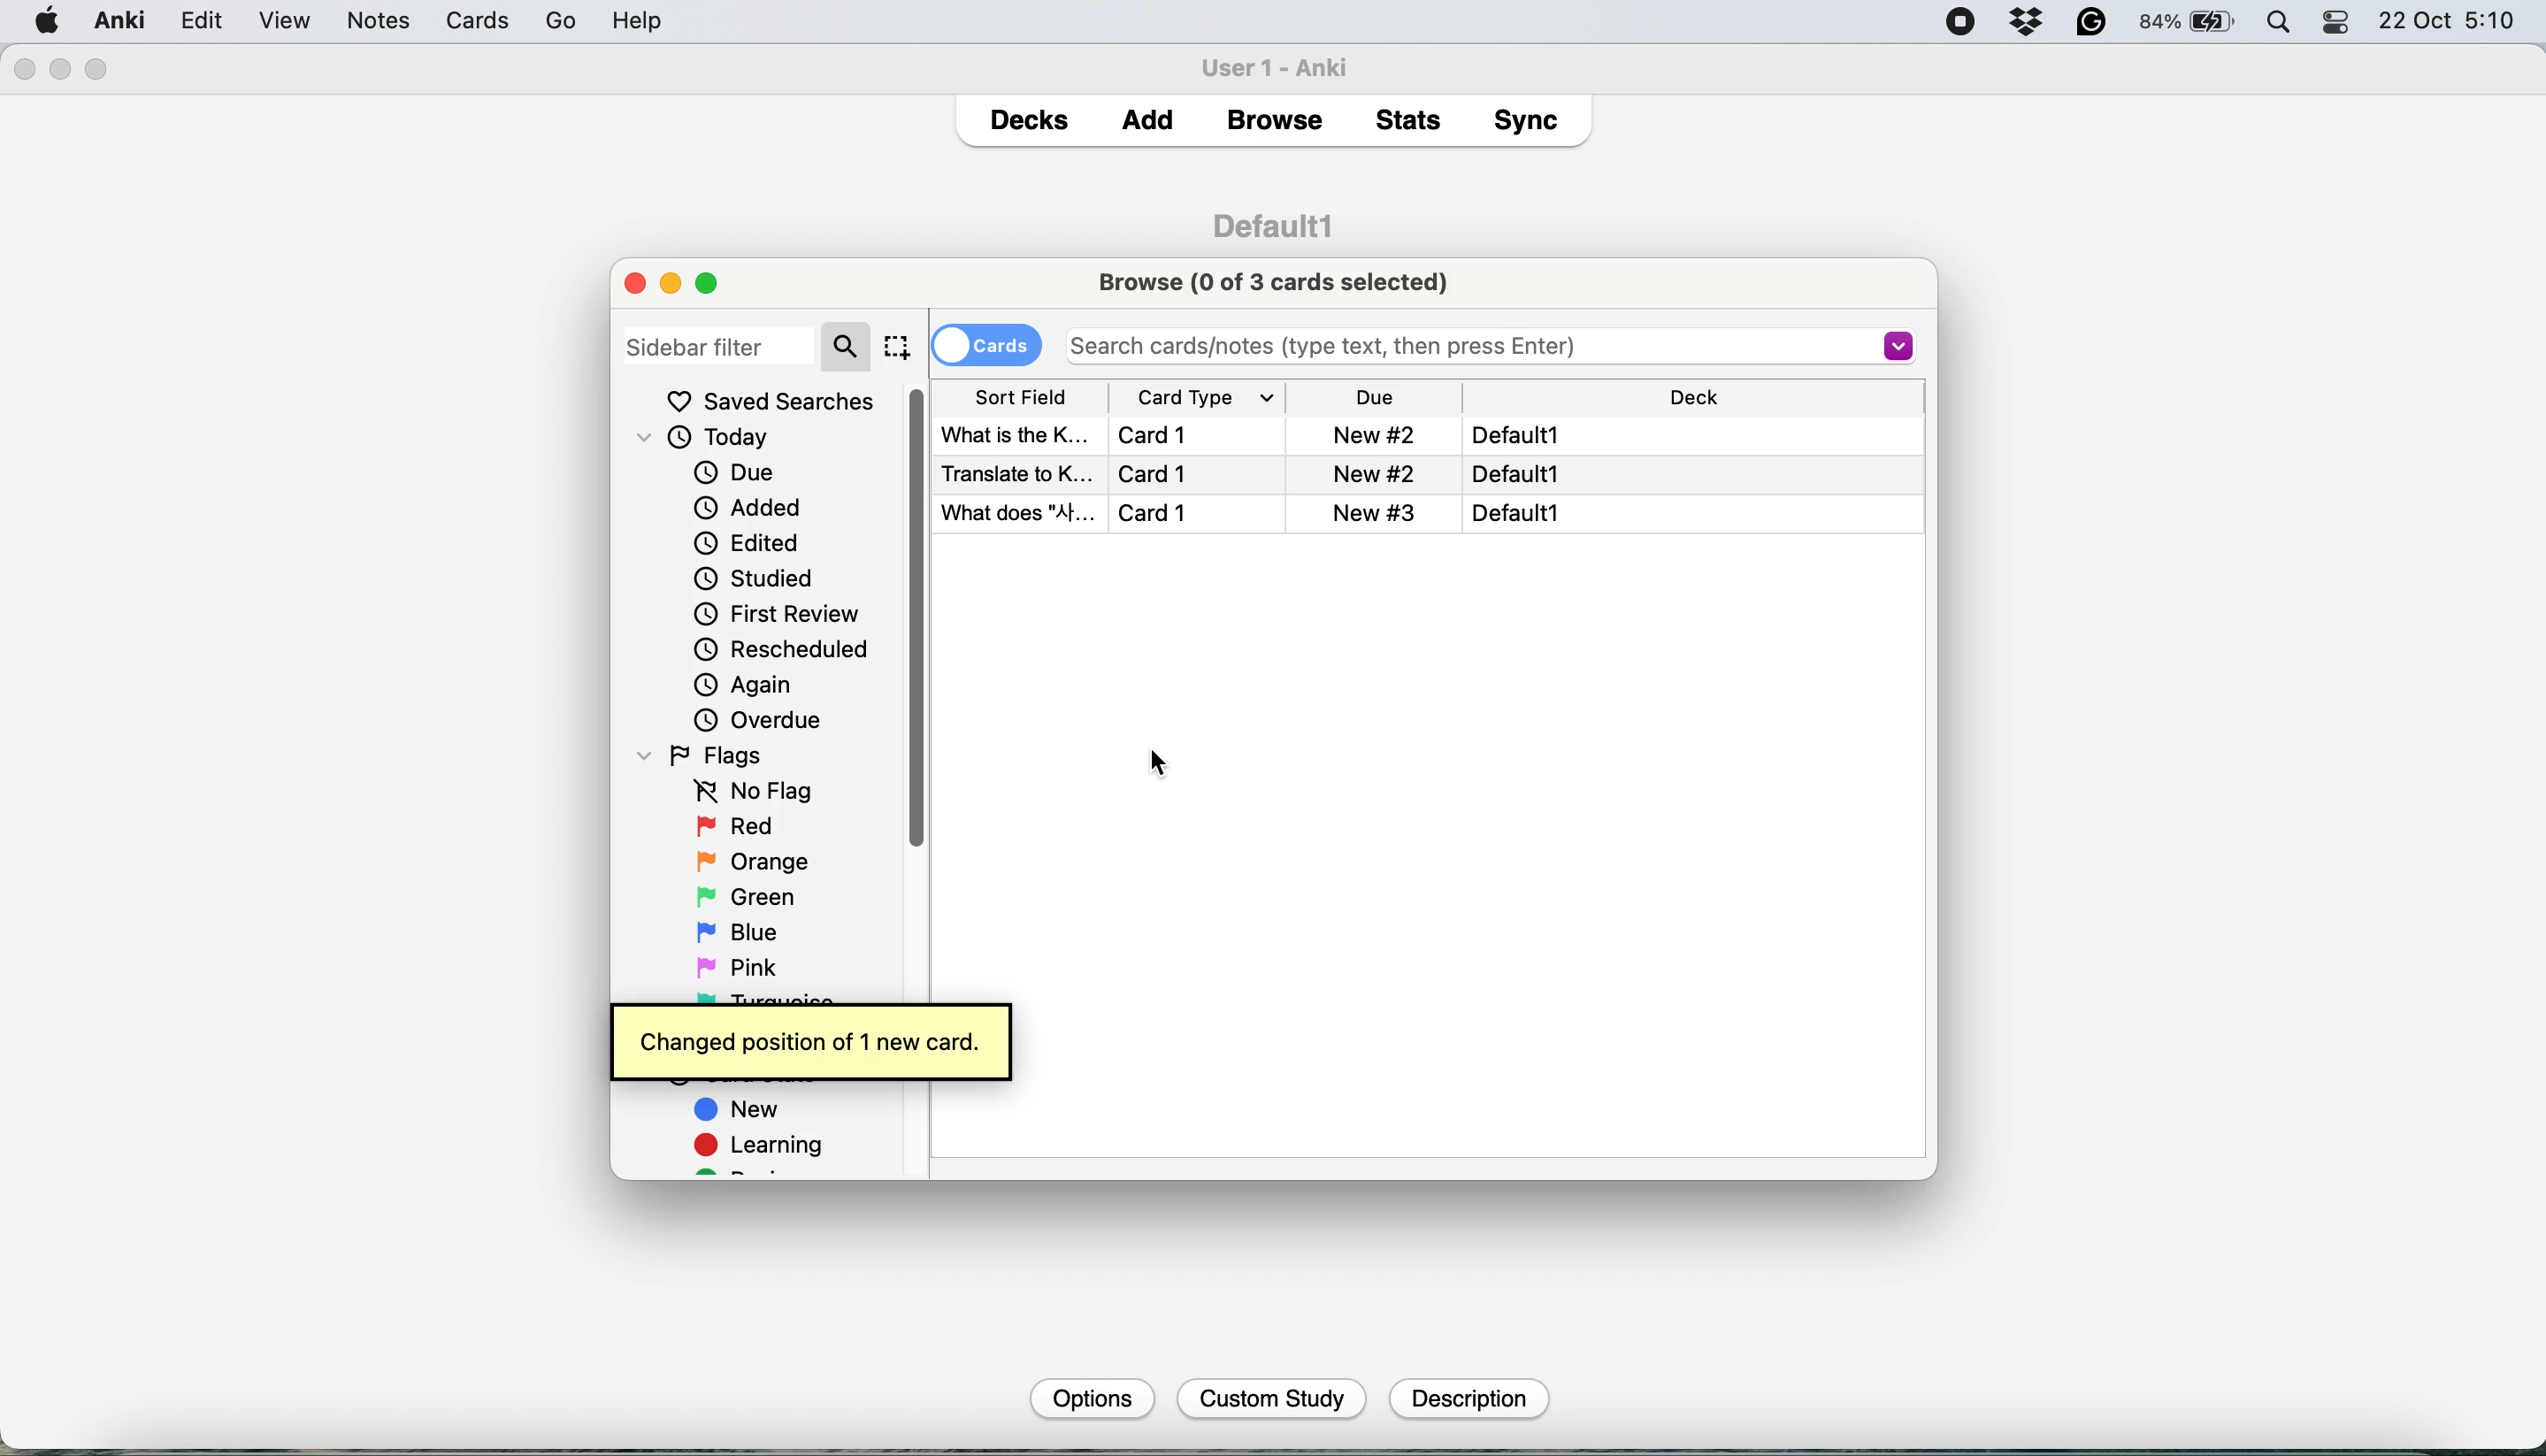 This screenshot has height=1456, width=2546. Describe the element at coordinates (1697, 398) in the screenshot. I see `Deck` at that location.